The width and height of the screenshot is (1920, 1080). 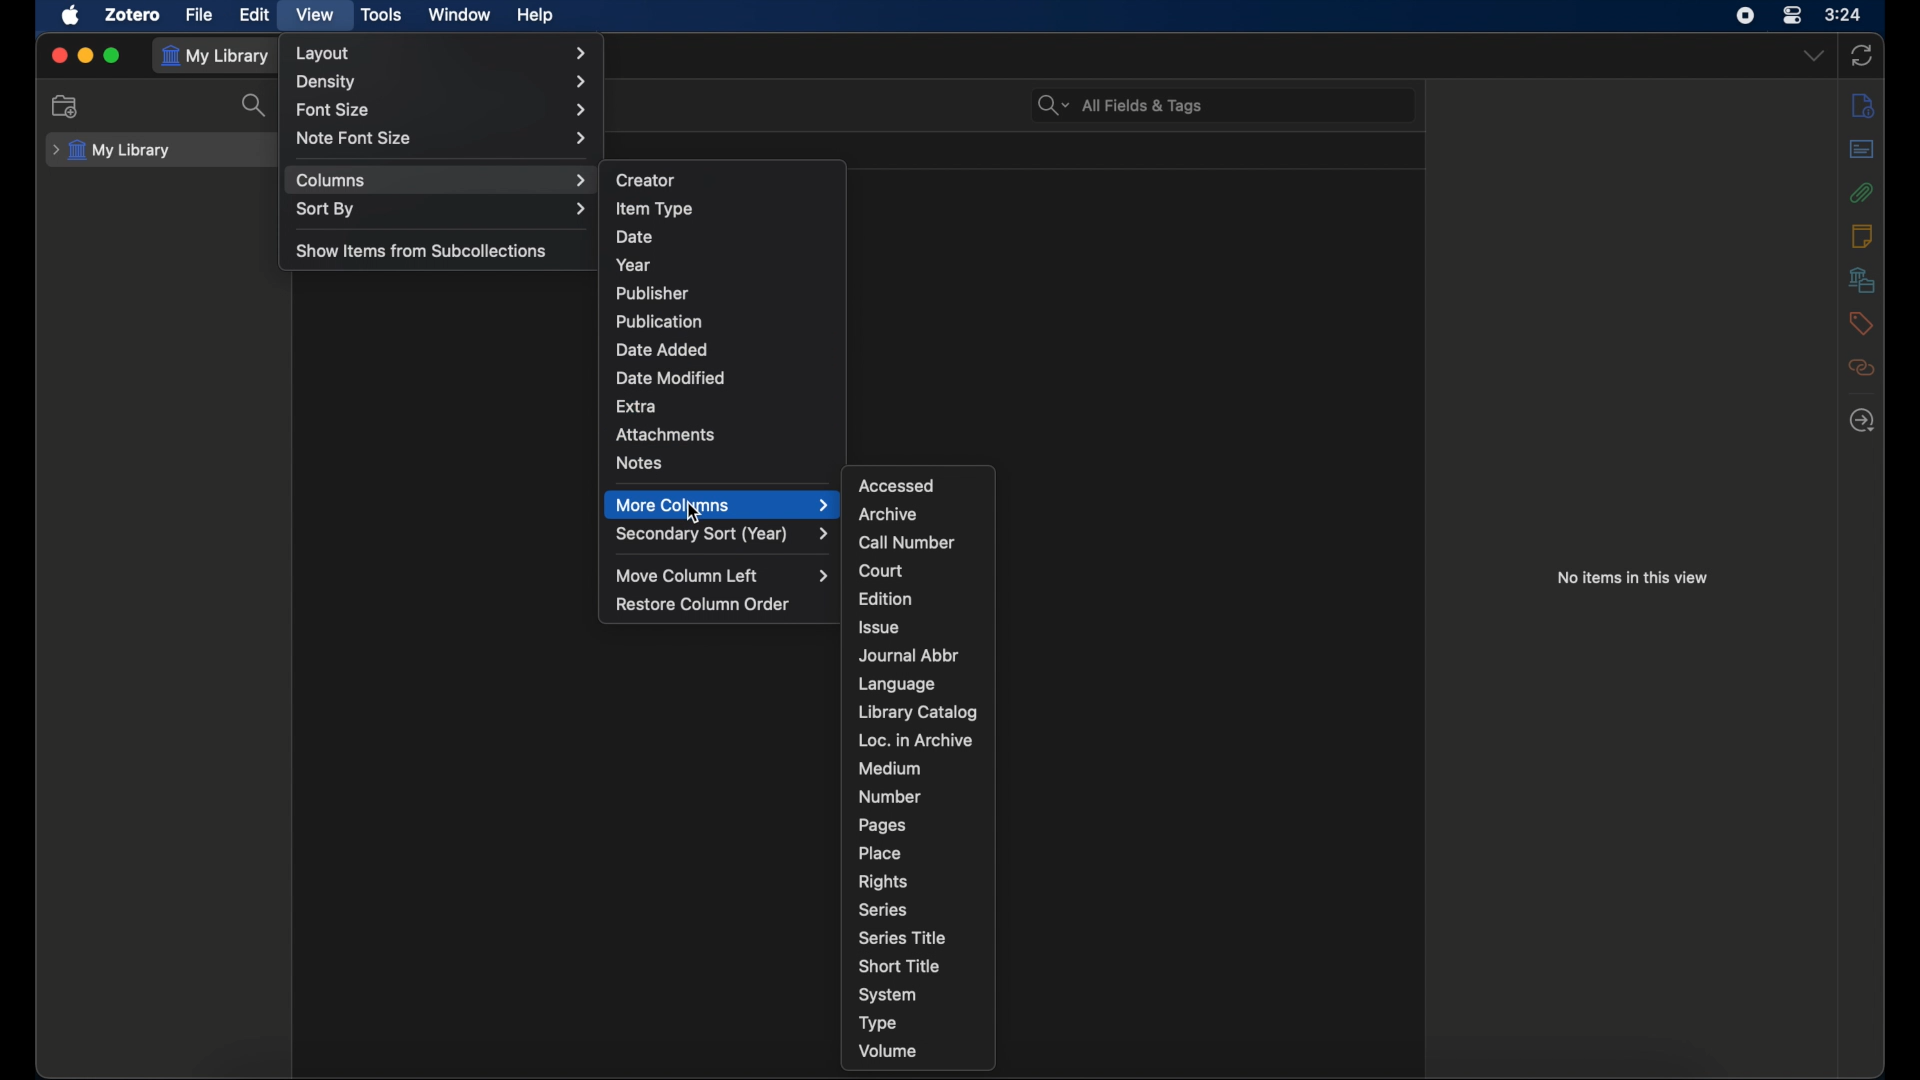 I want to click on date, so click(x=635, y=237).